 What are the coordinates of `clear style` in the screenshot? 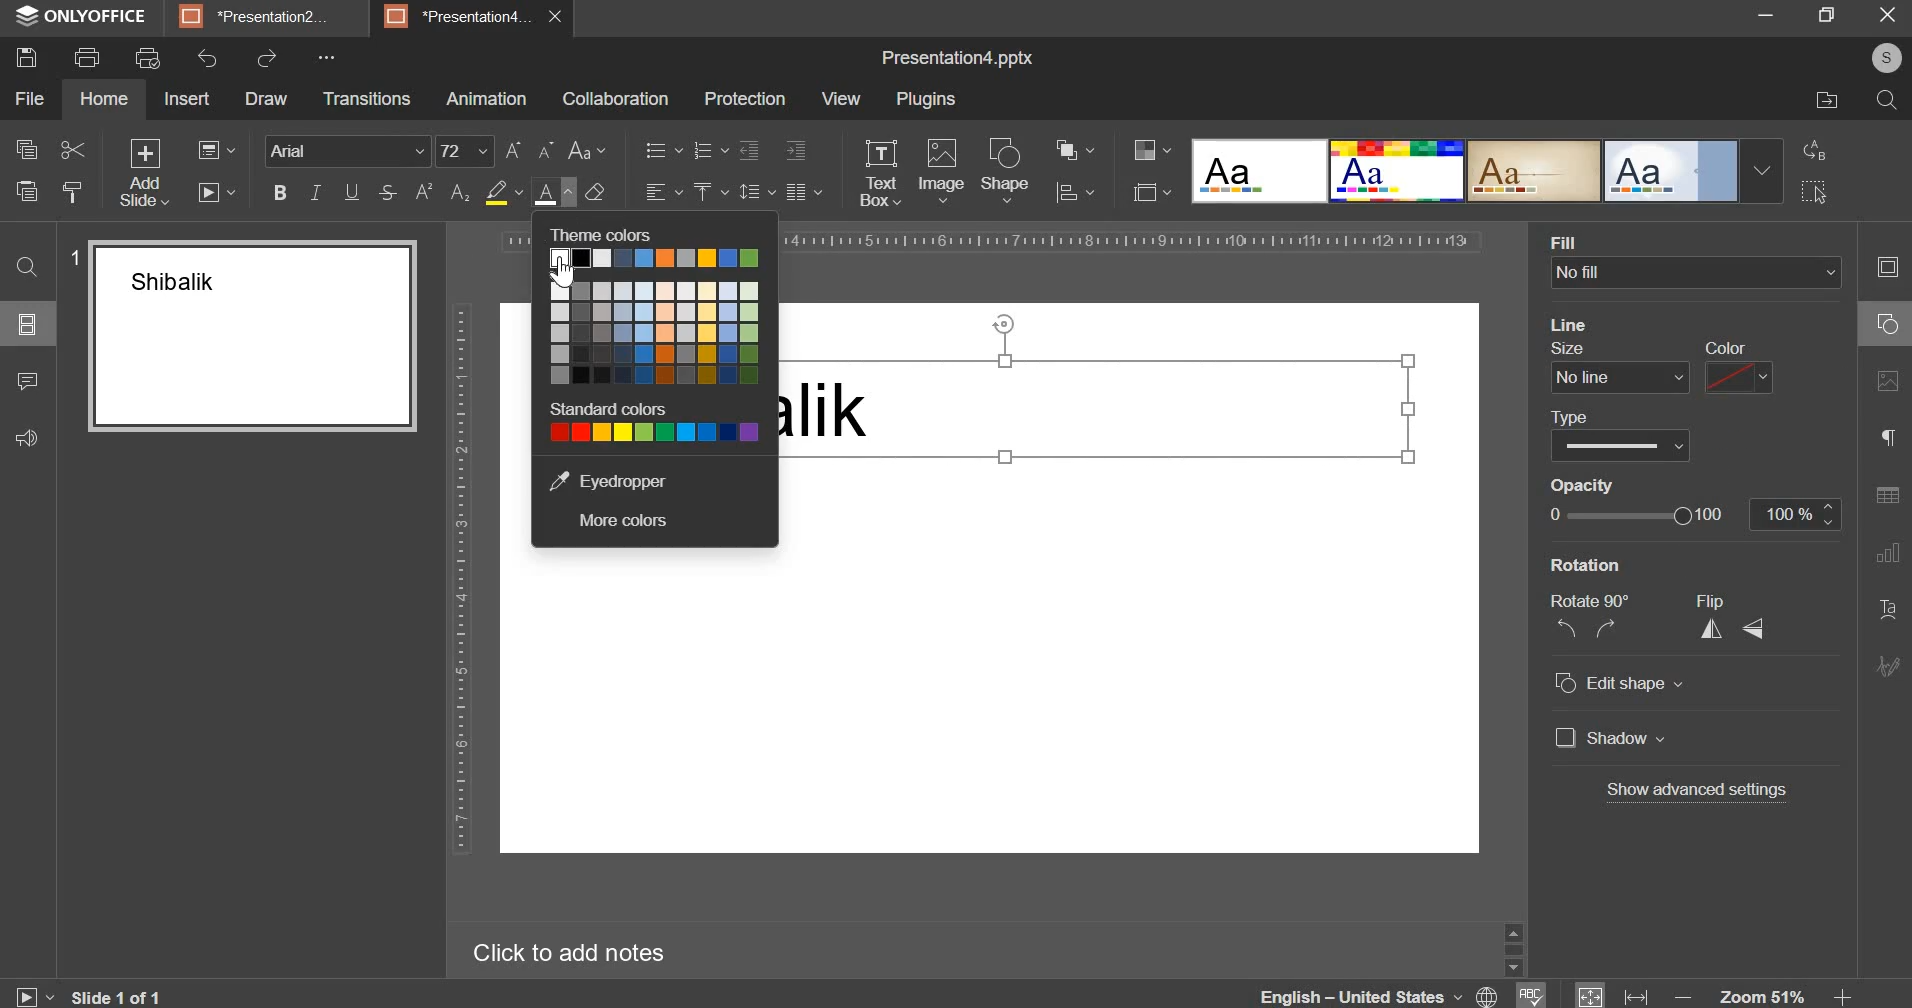 It's located at (596, 191).